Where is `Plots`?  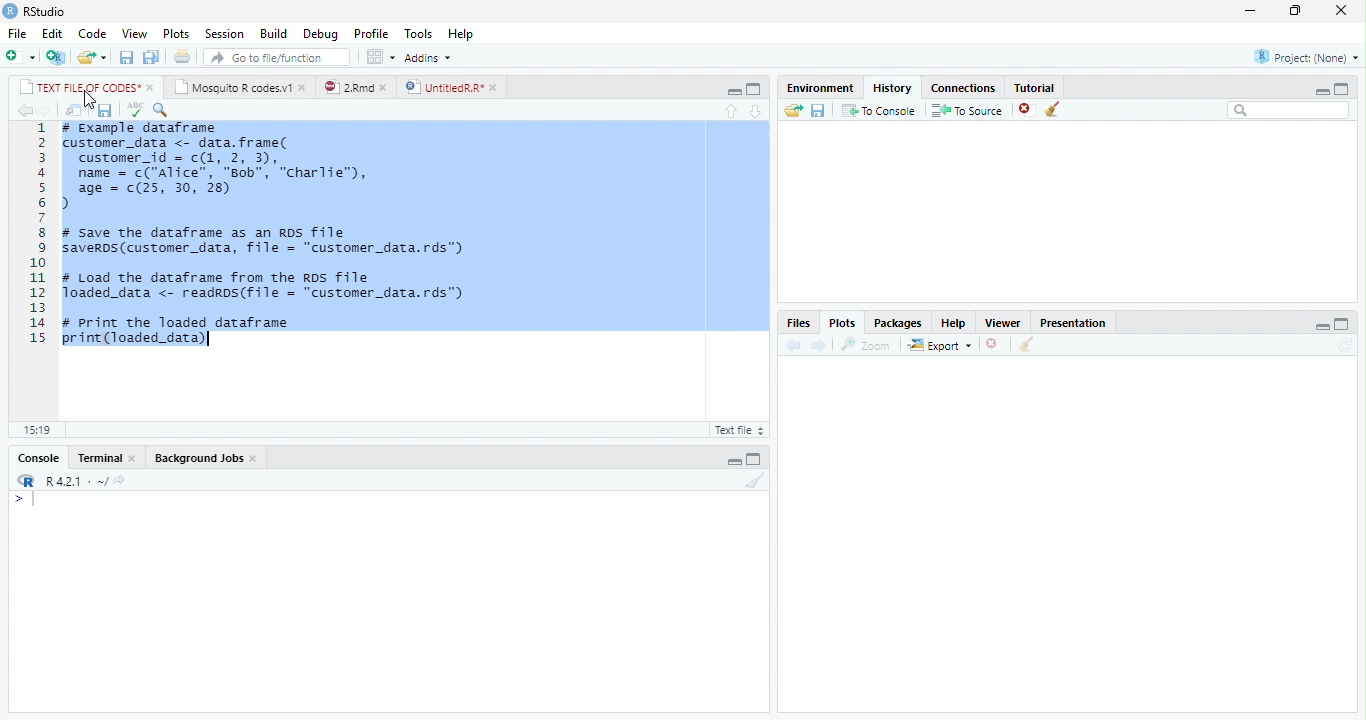
Plots is located at coordinates (175, 34).